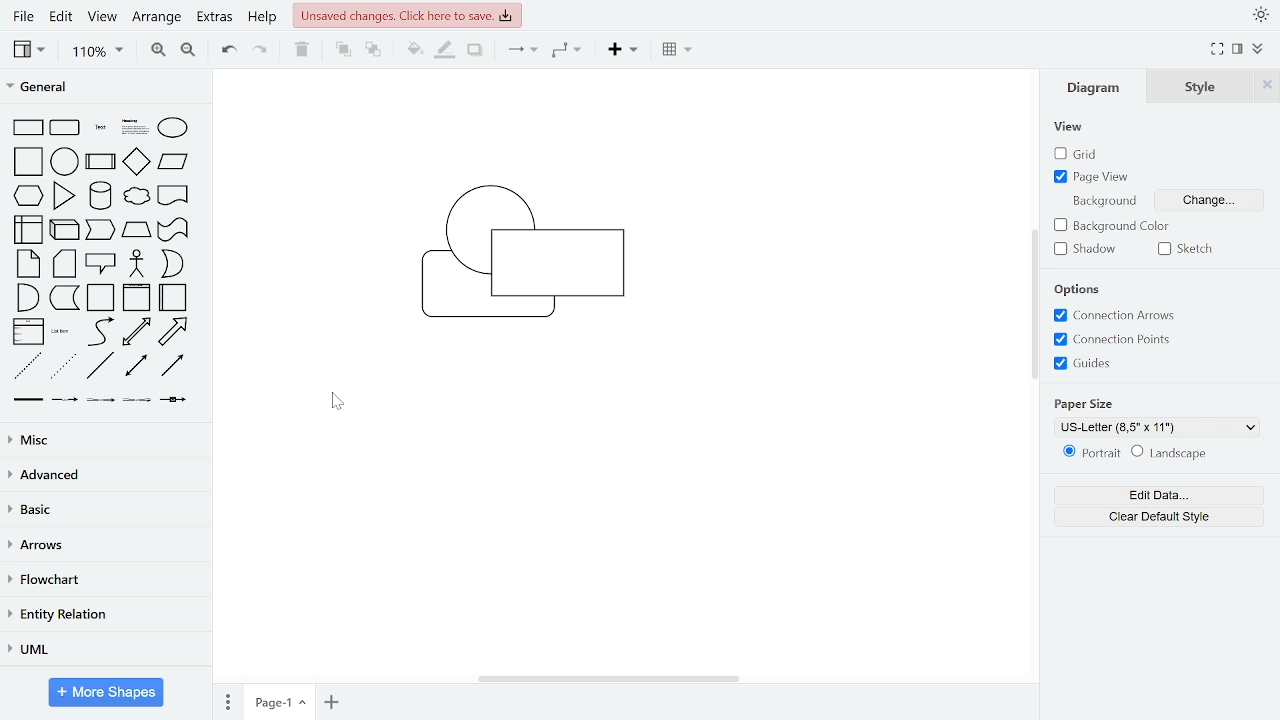 This screenshot has height=720, width=1280. What do you see at coordinates (101, 262) in the screenshot?
I see `callout` at bounding box center [101, 262].